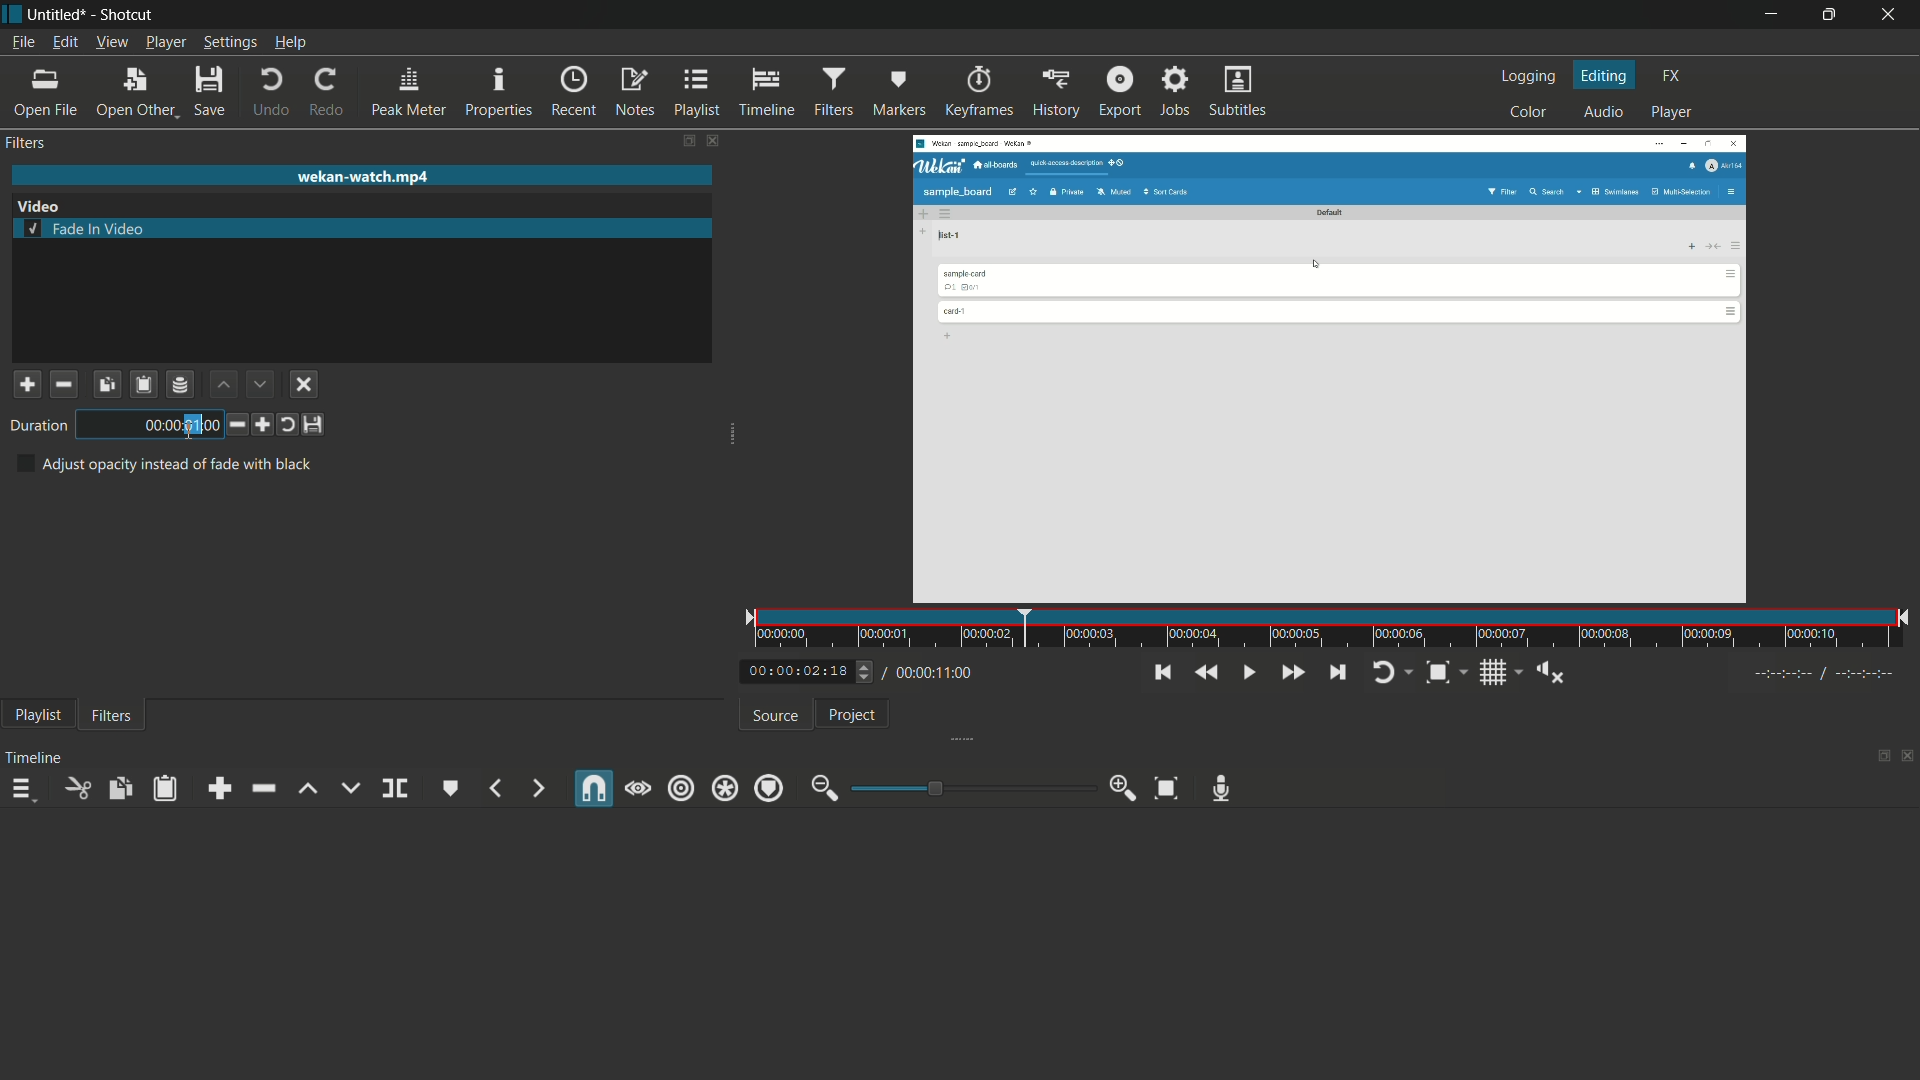 This screenshot has width=1920, height=1080. What do you see at coordinates (1673, 113) in the screenshot?
I see `player` at bounding box center [1673, 113].